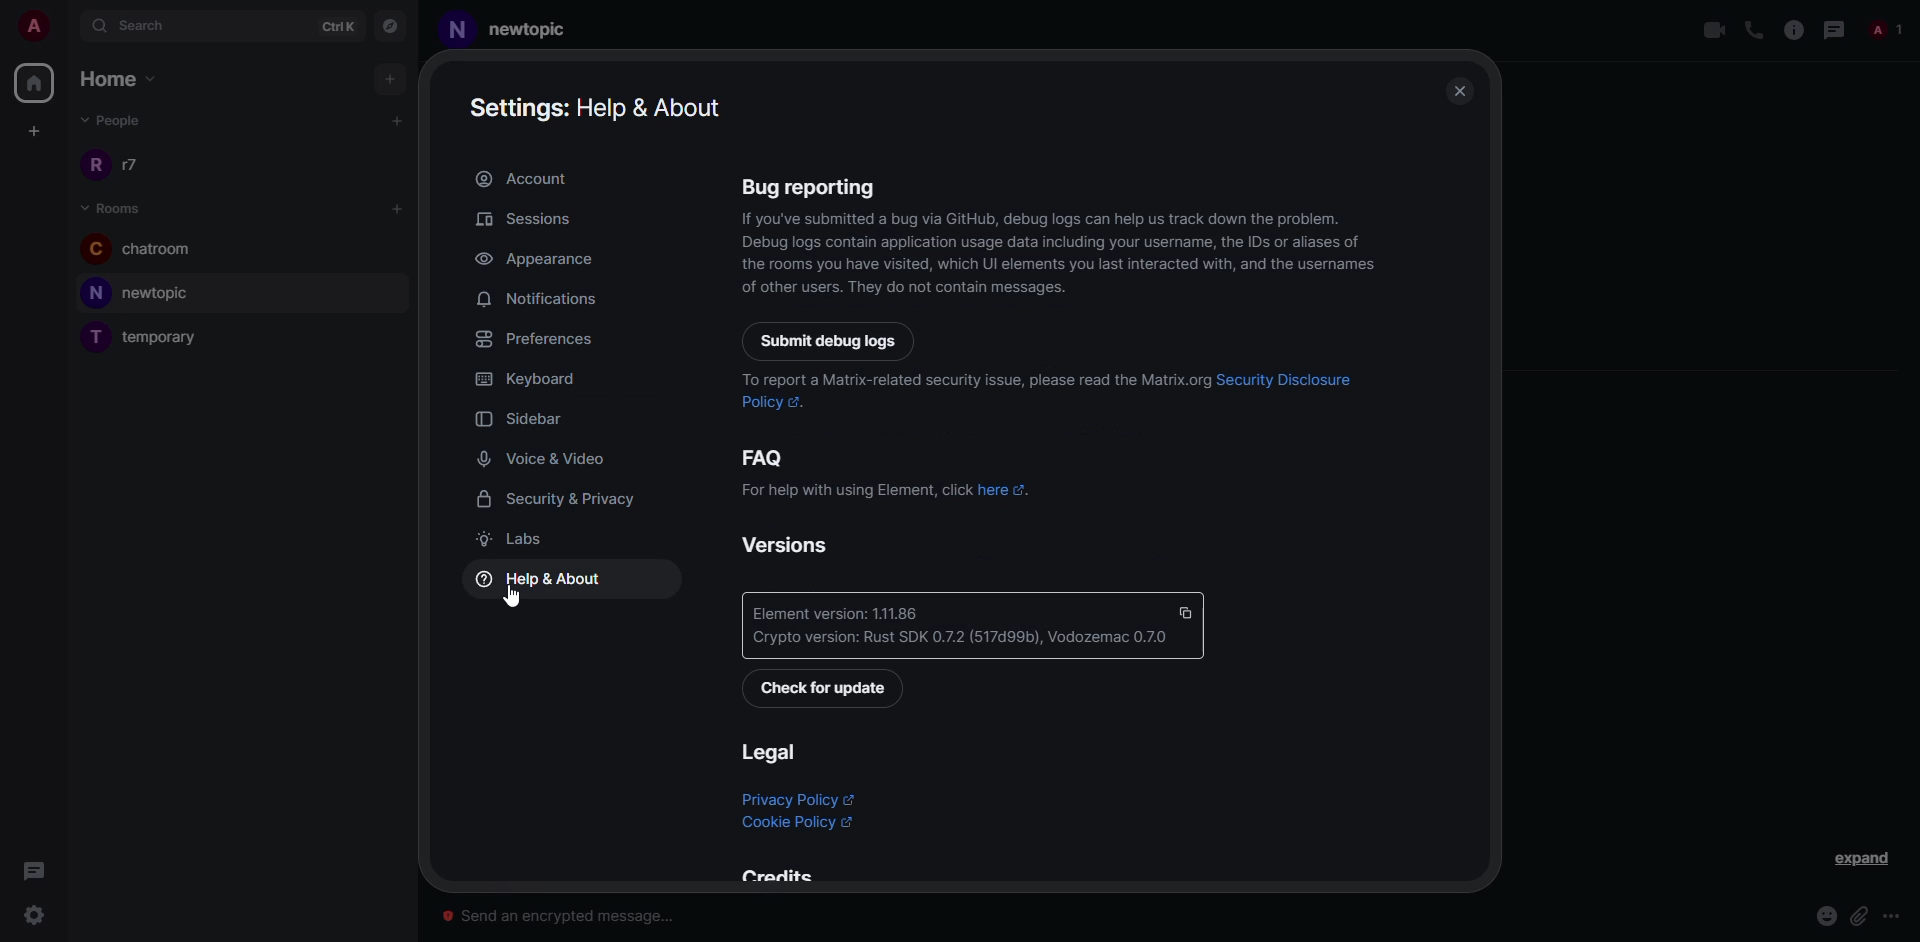  Describe the element at coordinates (1834, 30) in the screenshot. I see `threads` at that location.